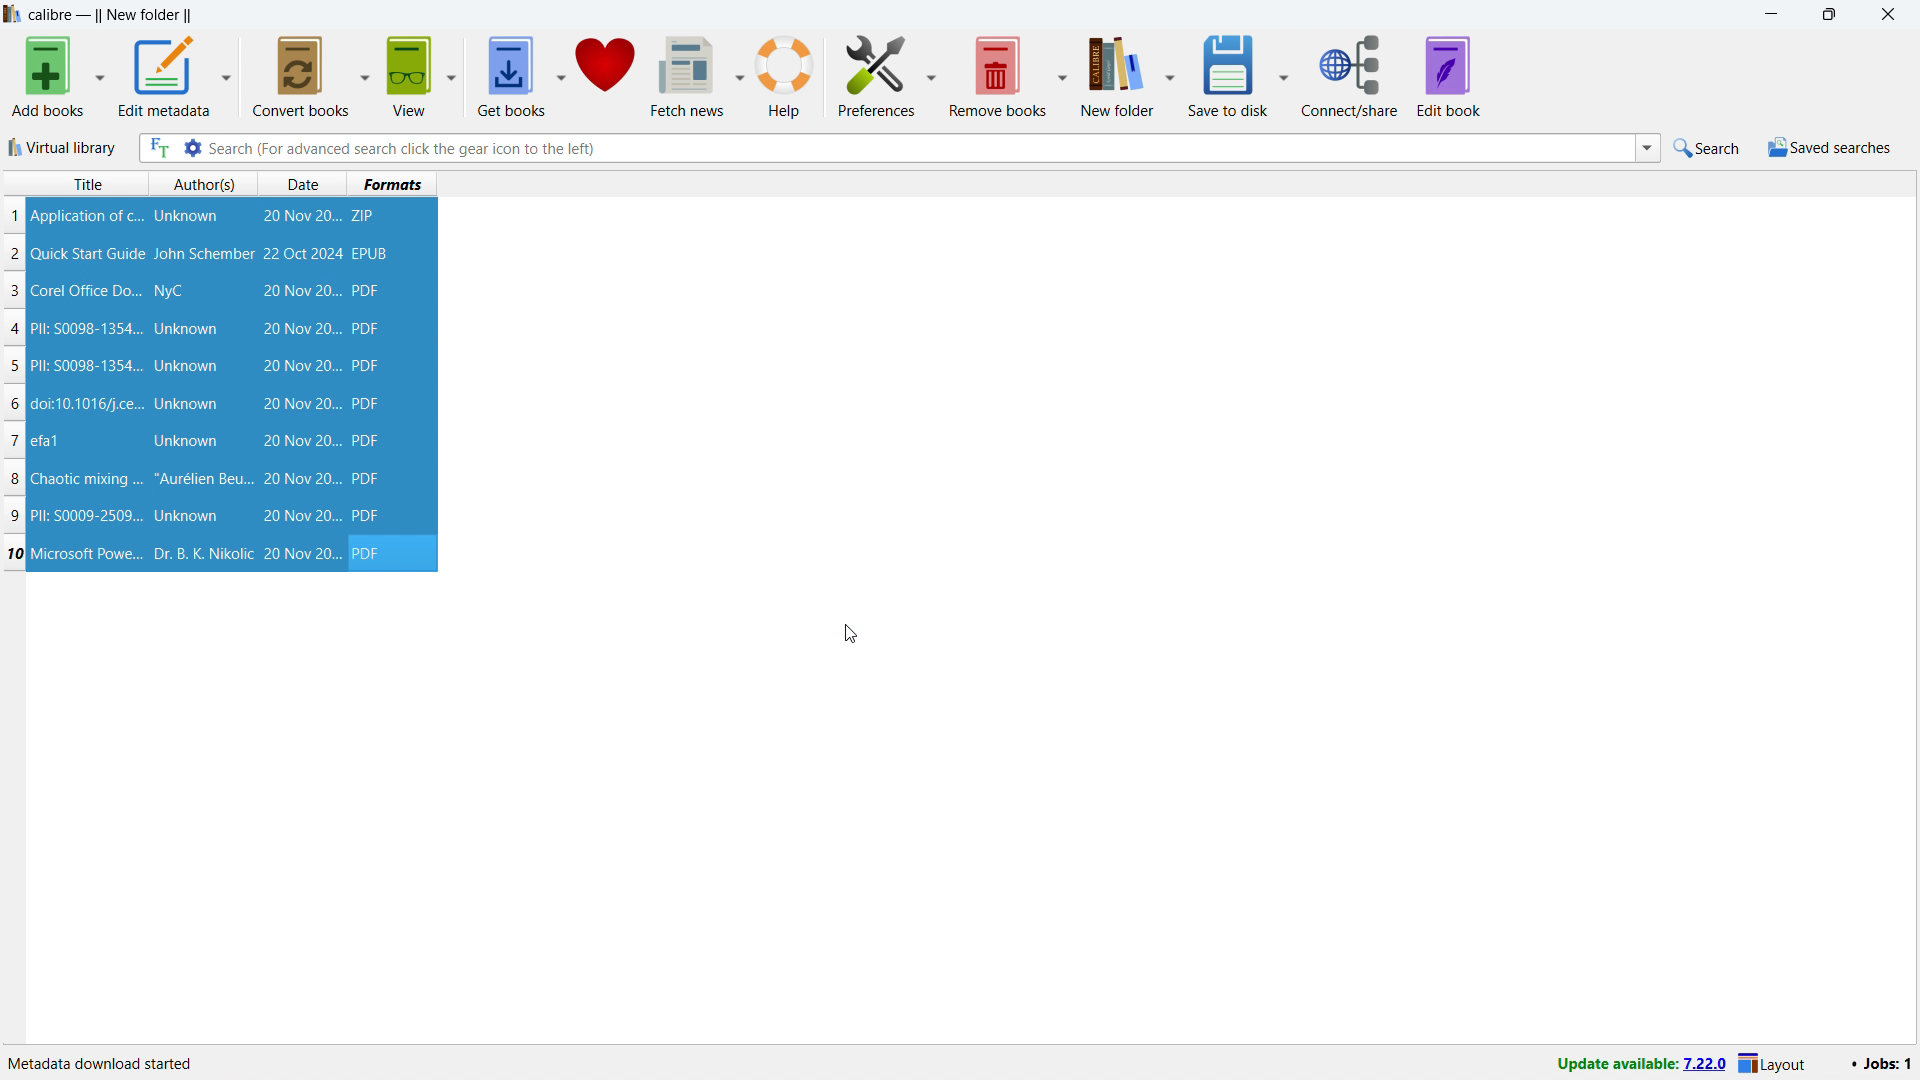 The width and height of the screenshot is (1920, 1080). I want to click on 5, so click(13, 368).